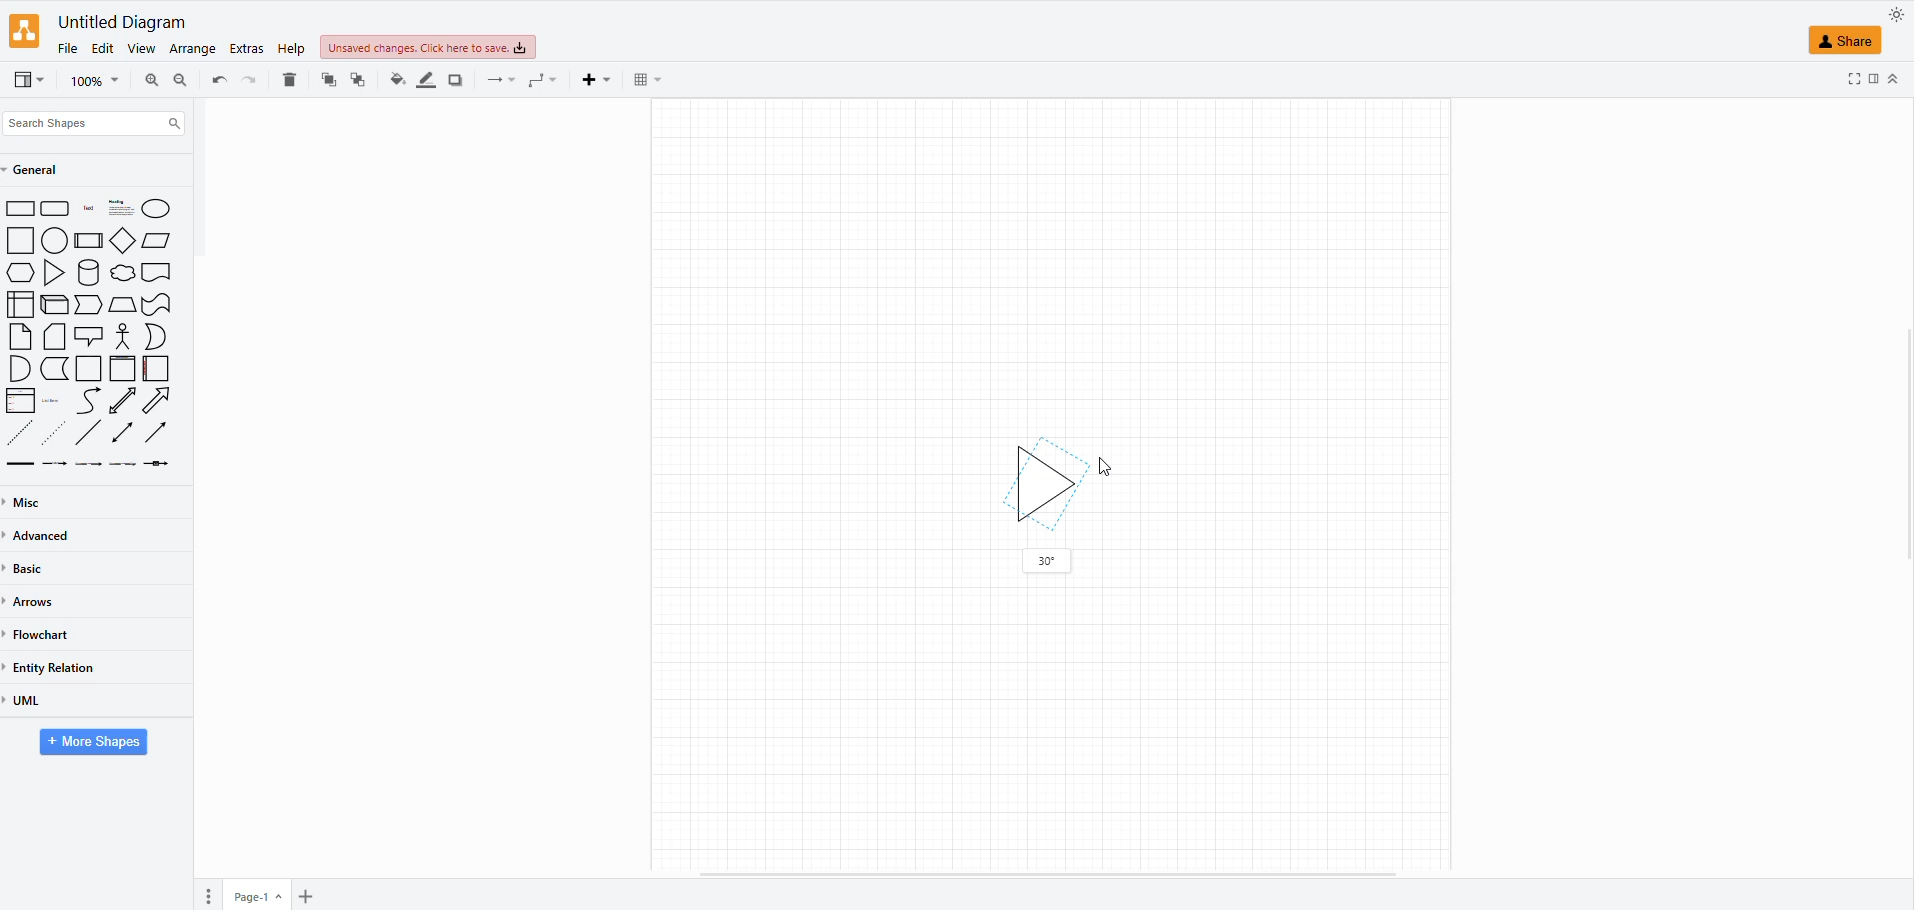 The height and width of the screenshot is (910, 1914). I want to click on Header, so click(156, 273).